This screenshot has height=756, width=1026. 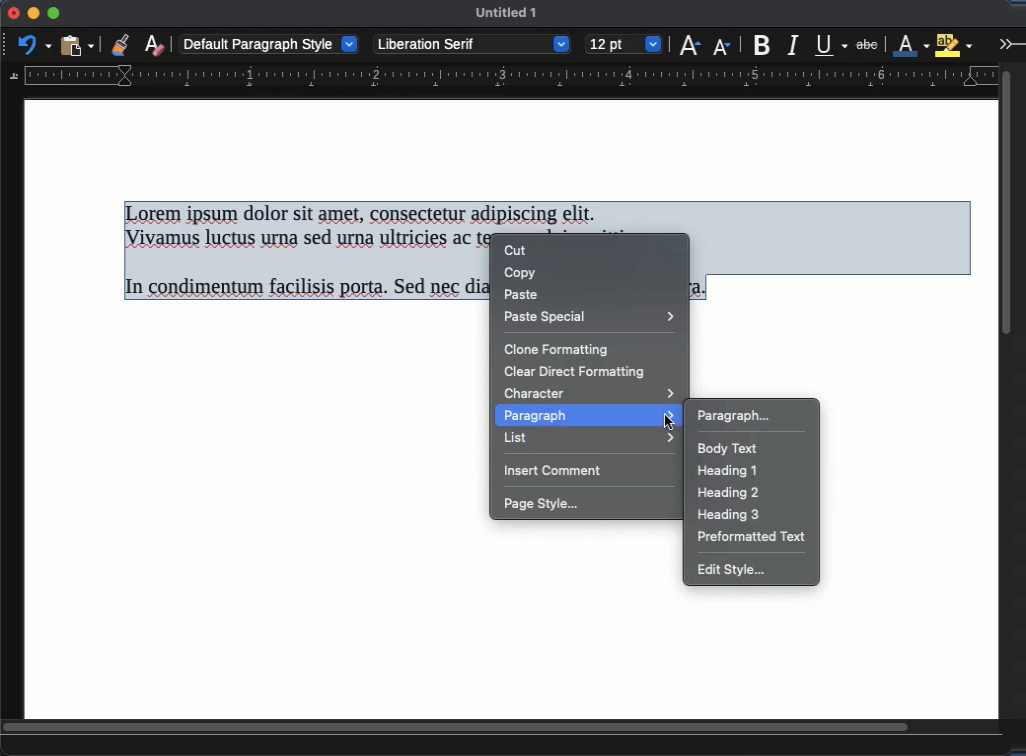 I want to click on cursor, so click(x=671, y=420).